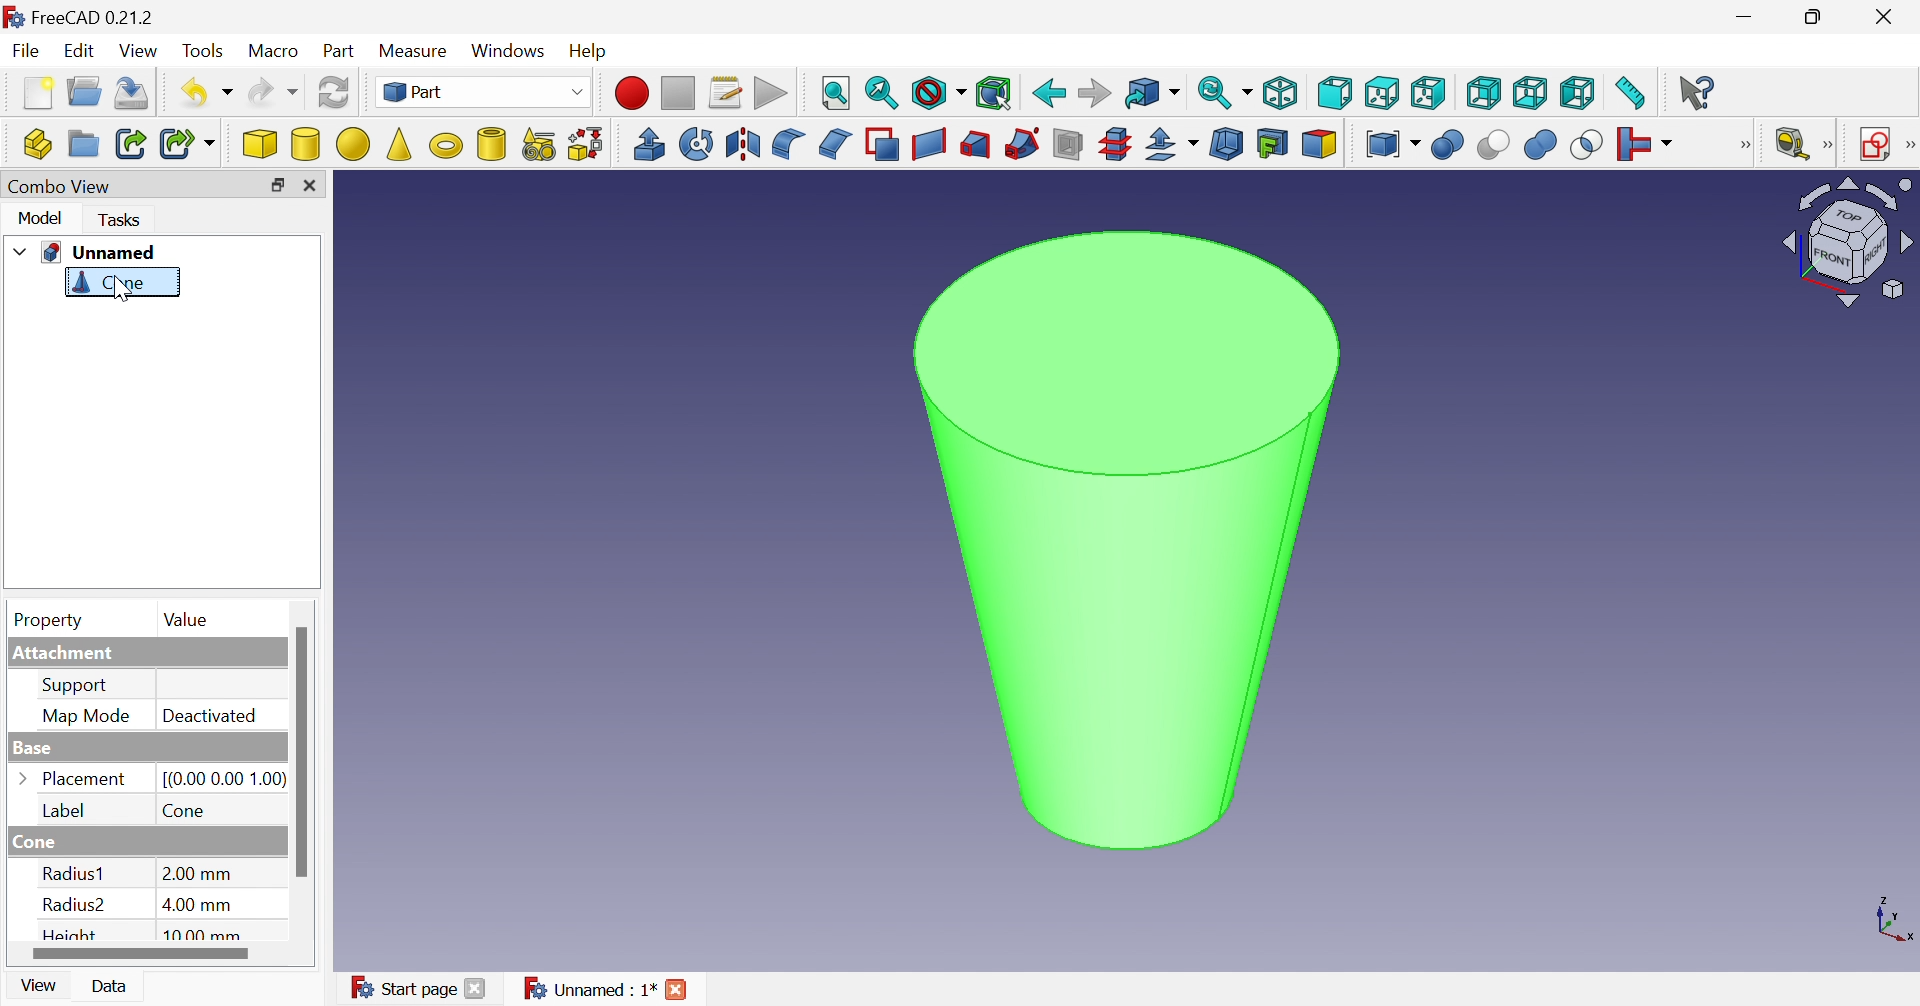  What do you see at coordinates (17, 253) in the screenshot?
I see `Drop down` at bounding box center [17, 253].